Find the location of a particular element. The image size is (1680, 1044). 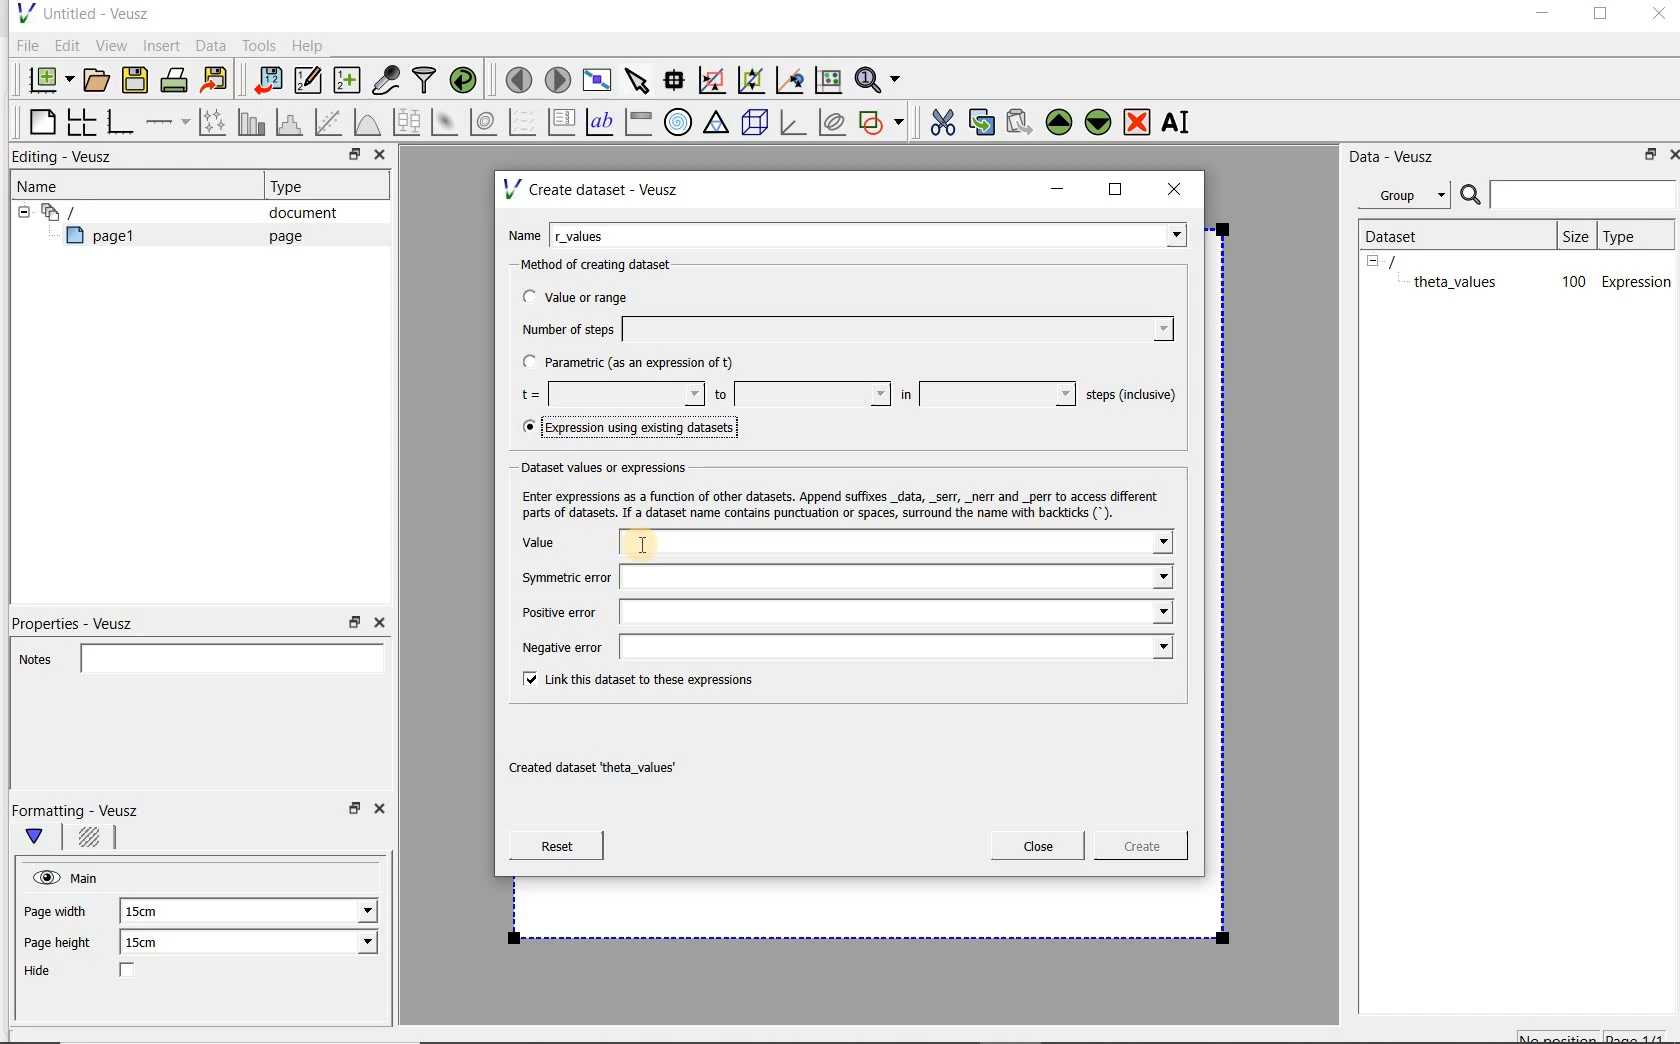

maximize is located at coordinates (1116, 190).